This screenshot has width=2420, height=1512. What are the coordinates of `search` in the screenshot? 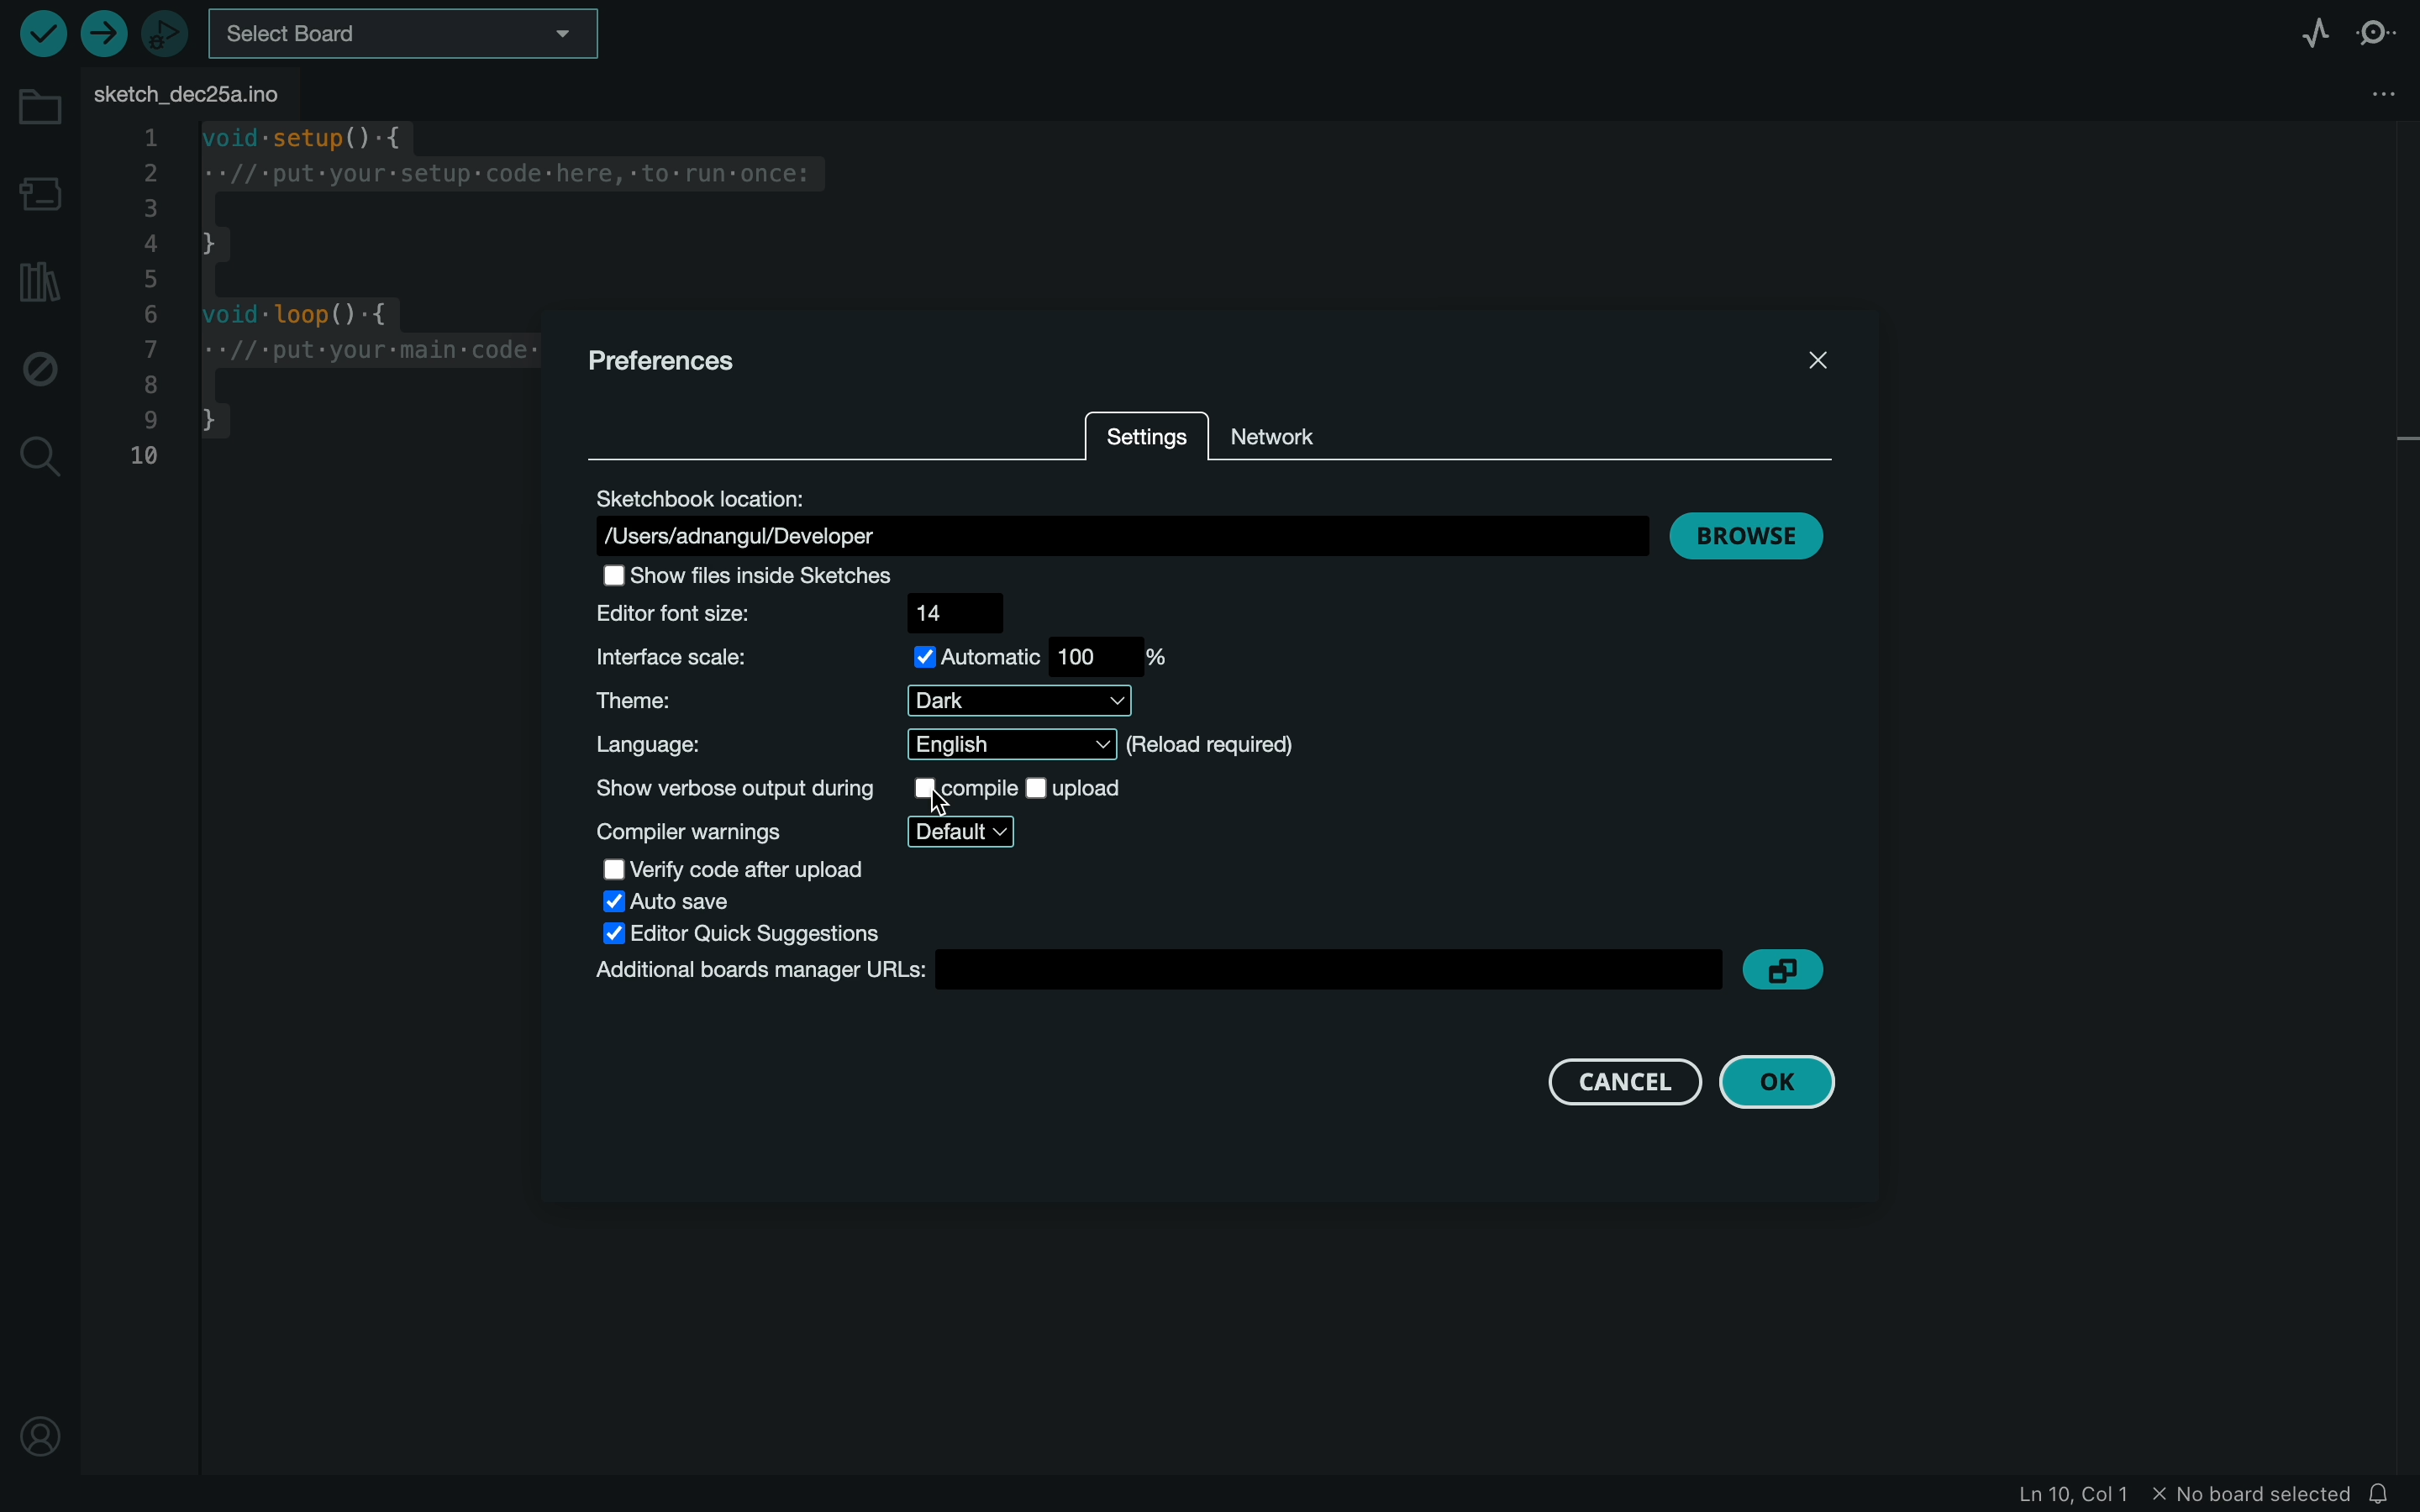 It's located at (38, 455).